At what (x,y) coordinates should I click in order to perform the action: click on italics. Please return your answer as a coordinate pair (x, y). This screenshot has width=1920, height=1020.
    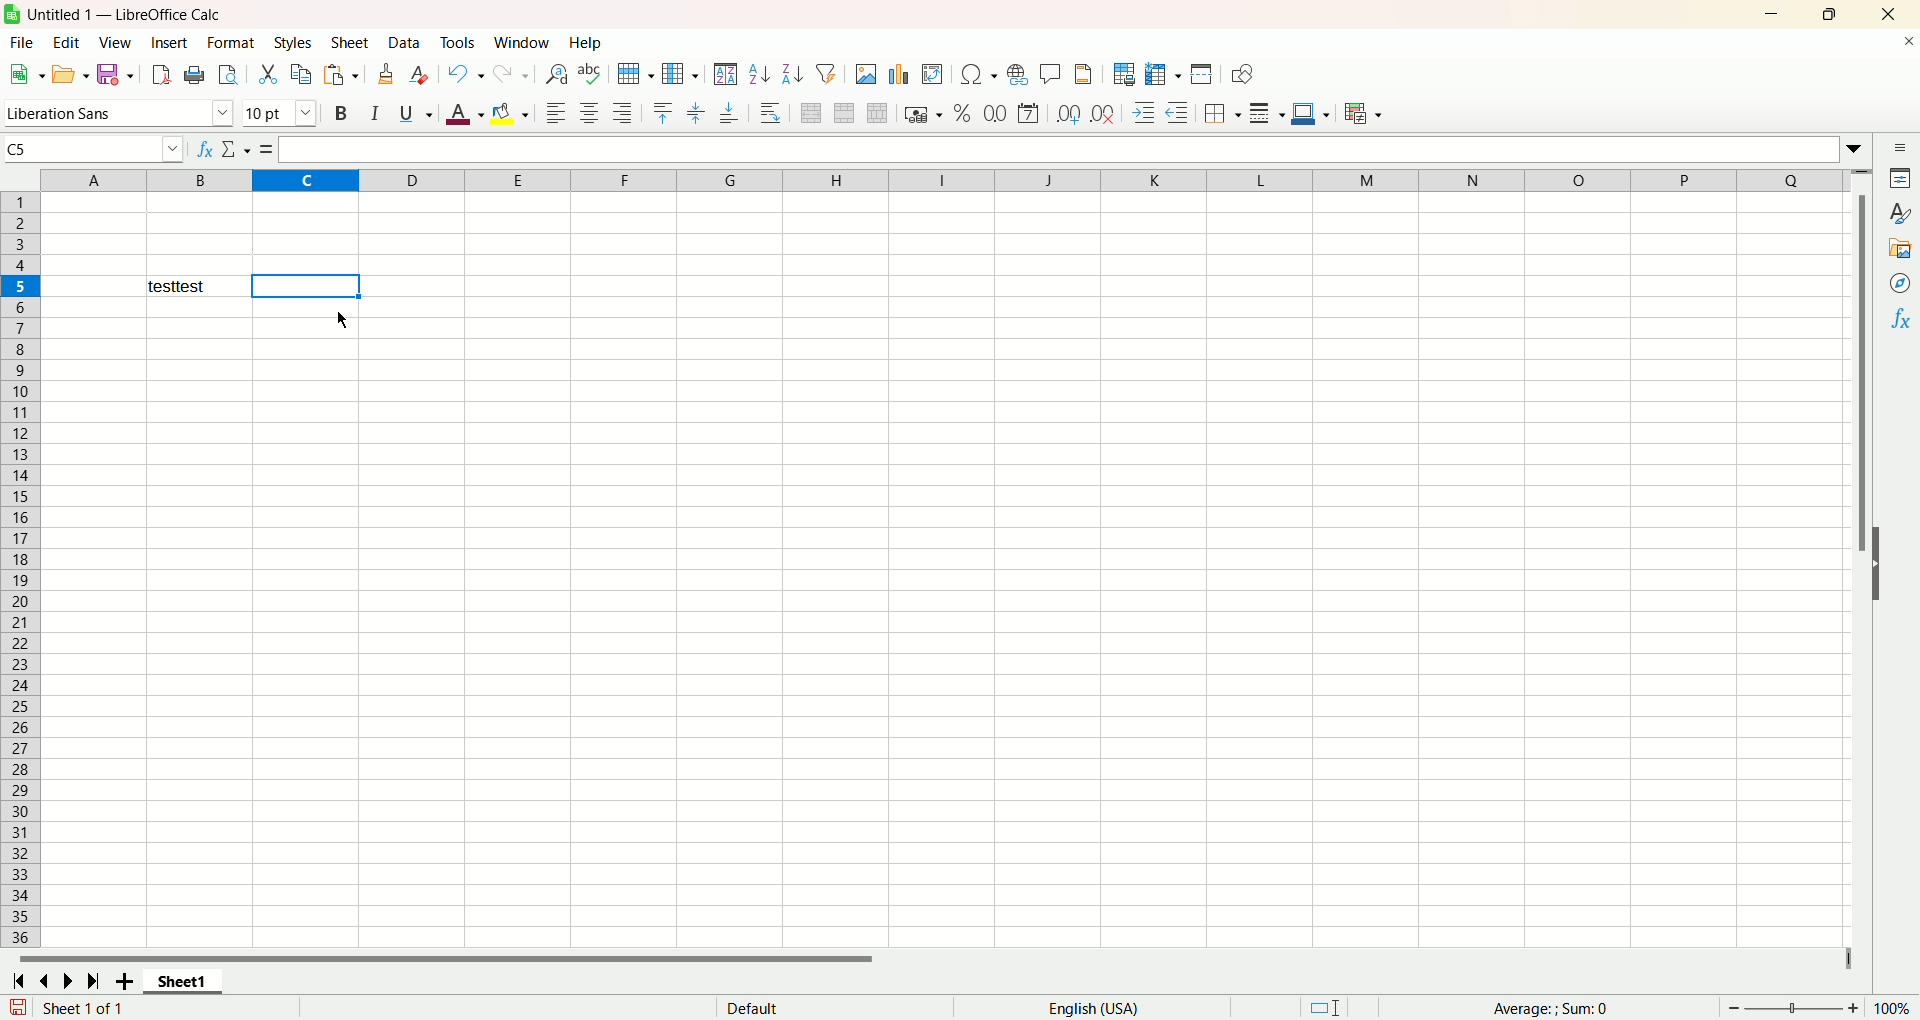
    Looking at the image, I should click on (375, 115).